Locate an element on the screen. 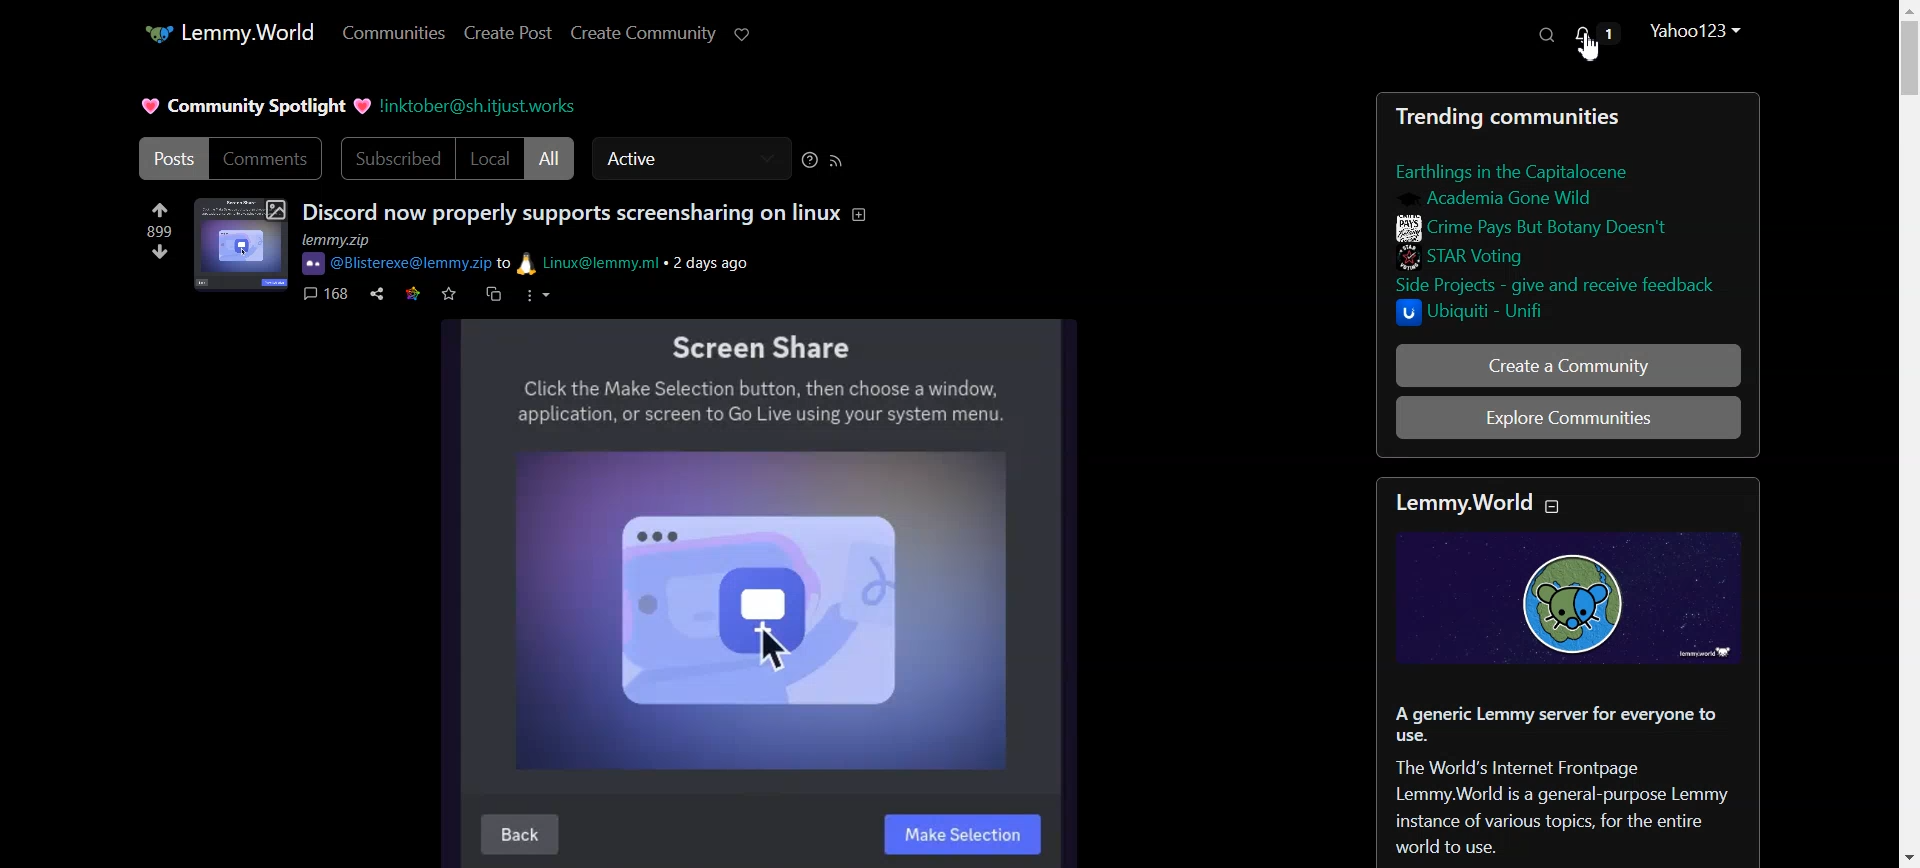 The image size is (1920, 868). Profile is located at coordinates (1696, 32).